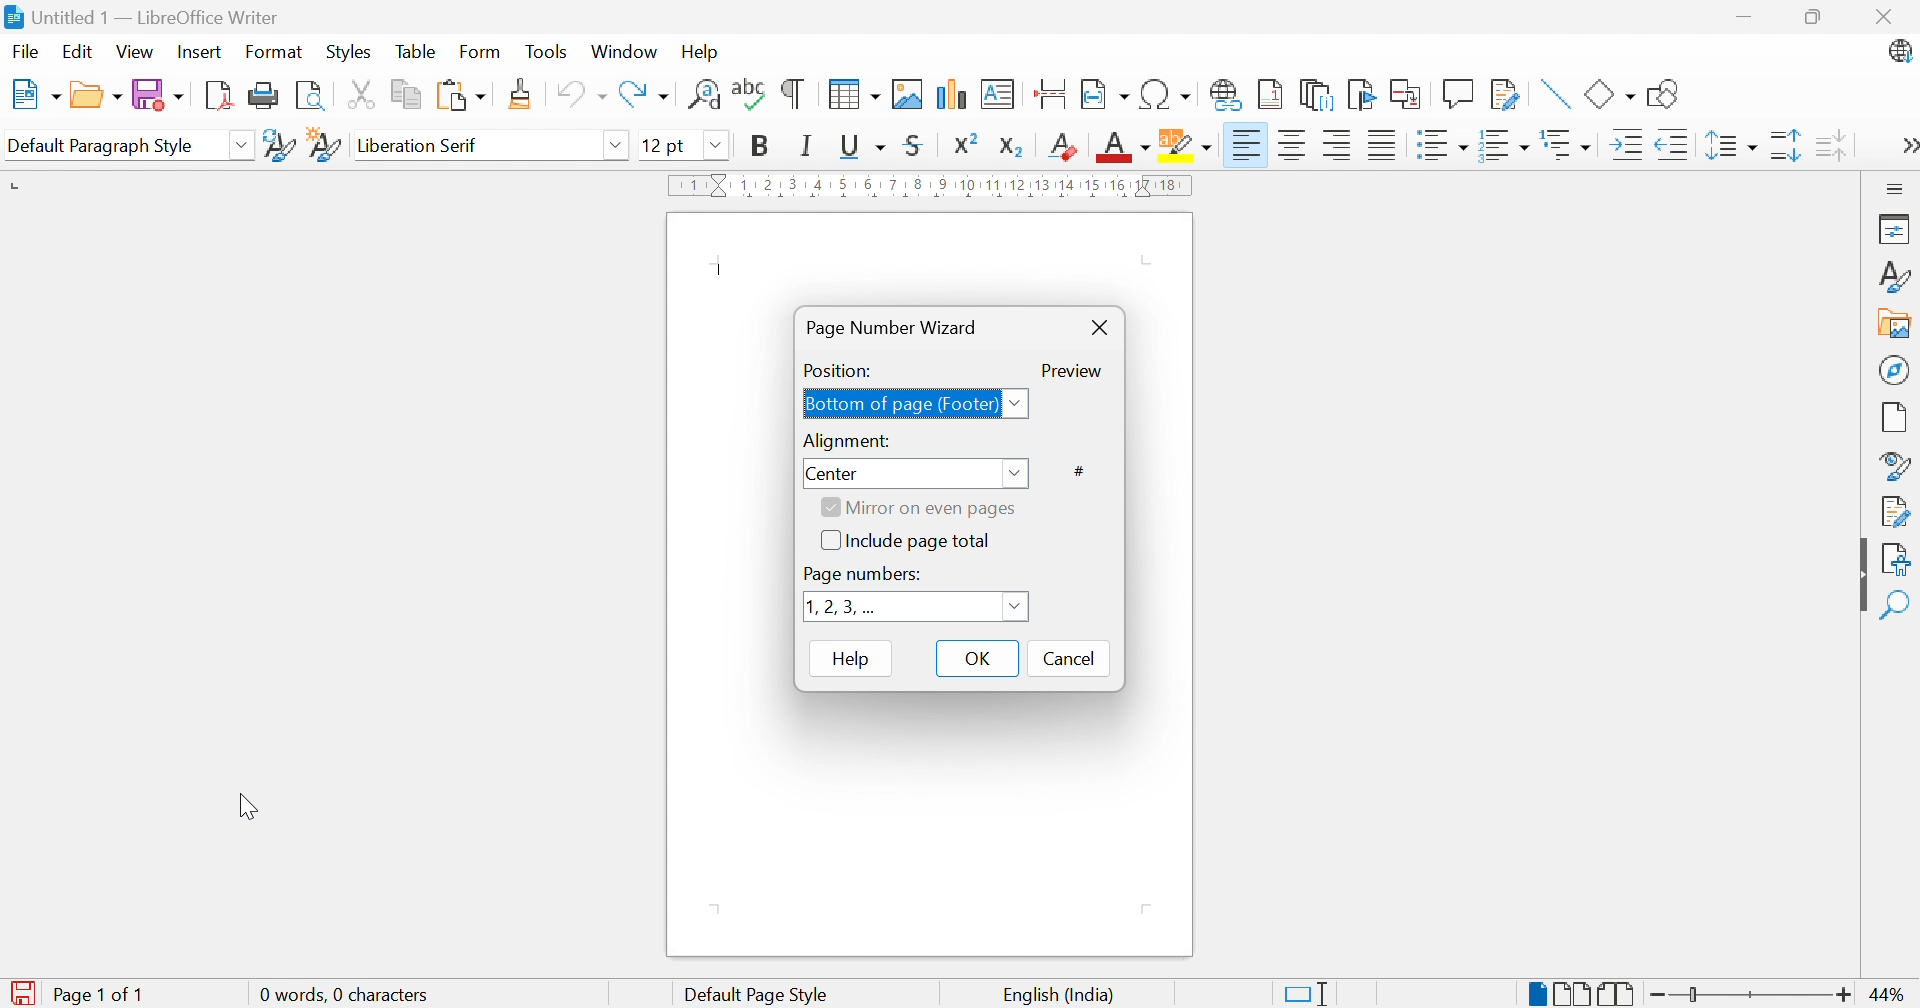  I want to click on Properties, so click(1891, 228).